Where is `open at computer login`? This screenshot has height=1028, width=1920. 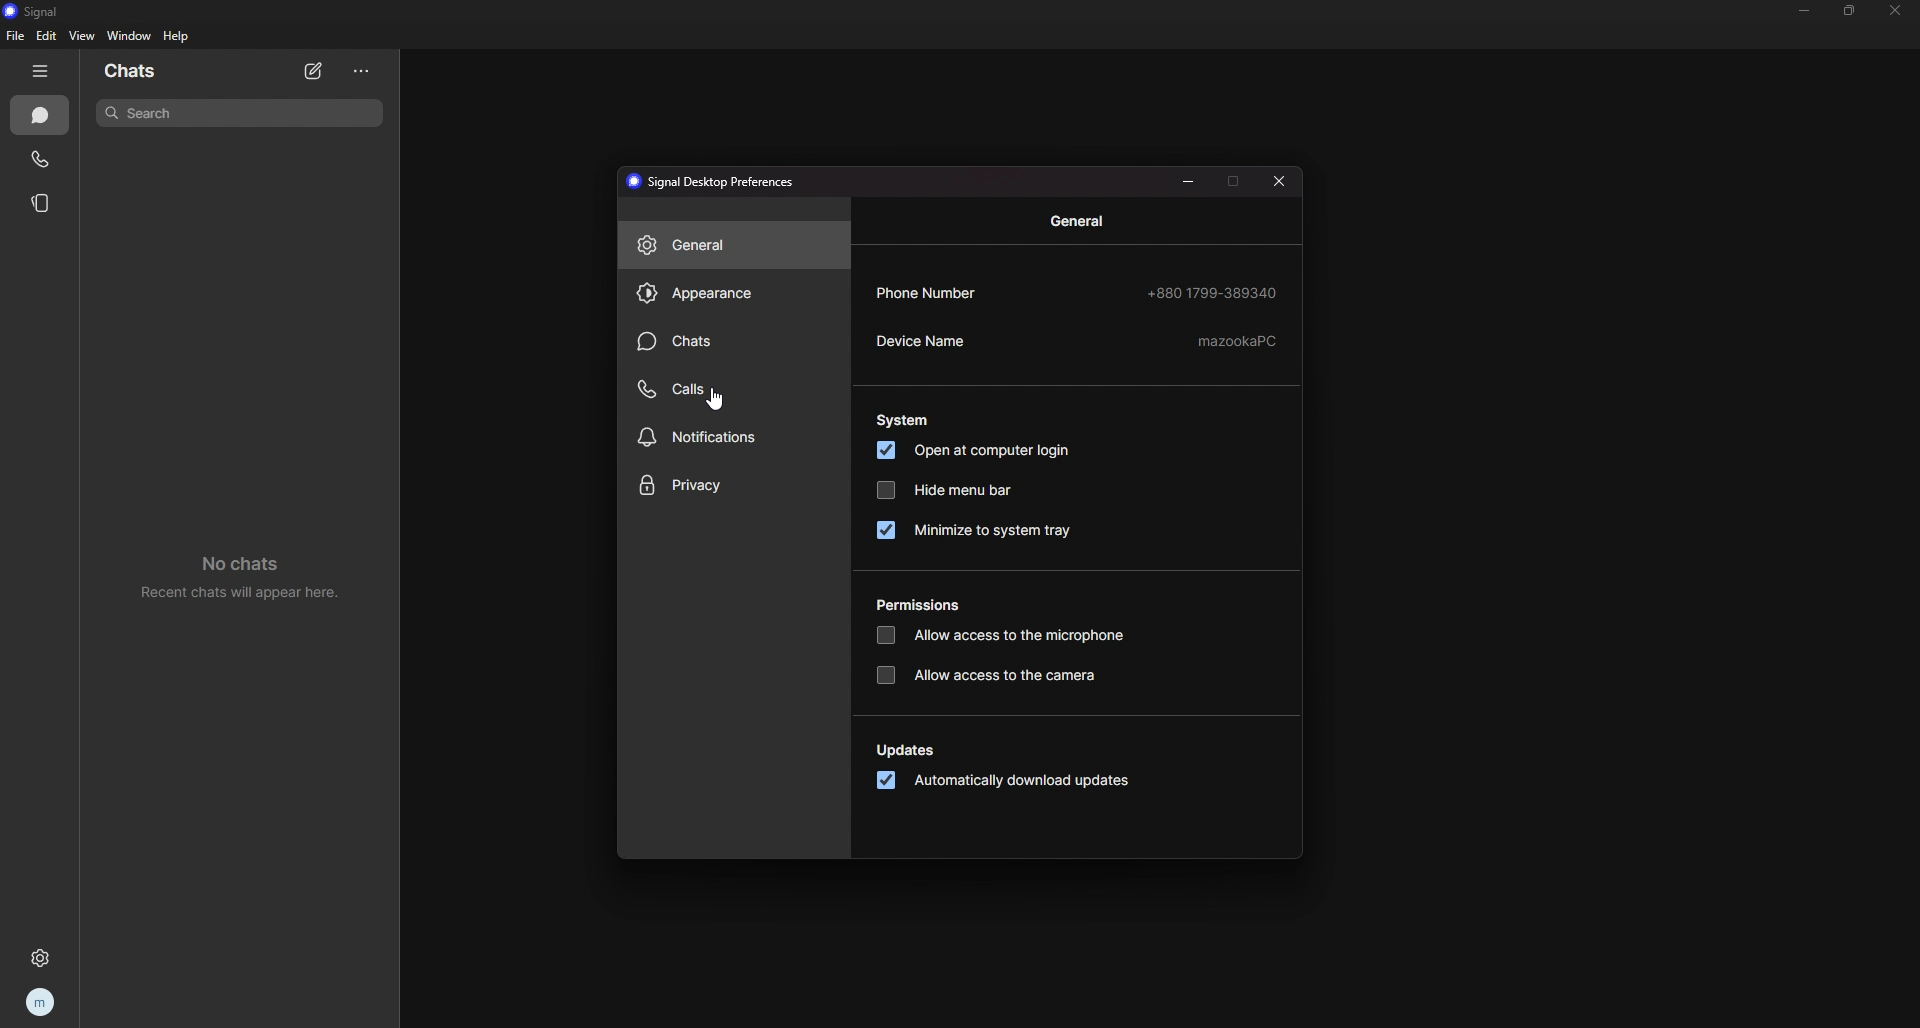 open at computer login is located at coordinates (987, 451).